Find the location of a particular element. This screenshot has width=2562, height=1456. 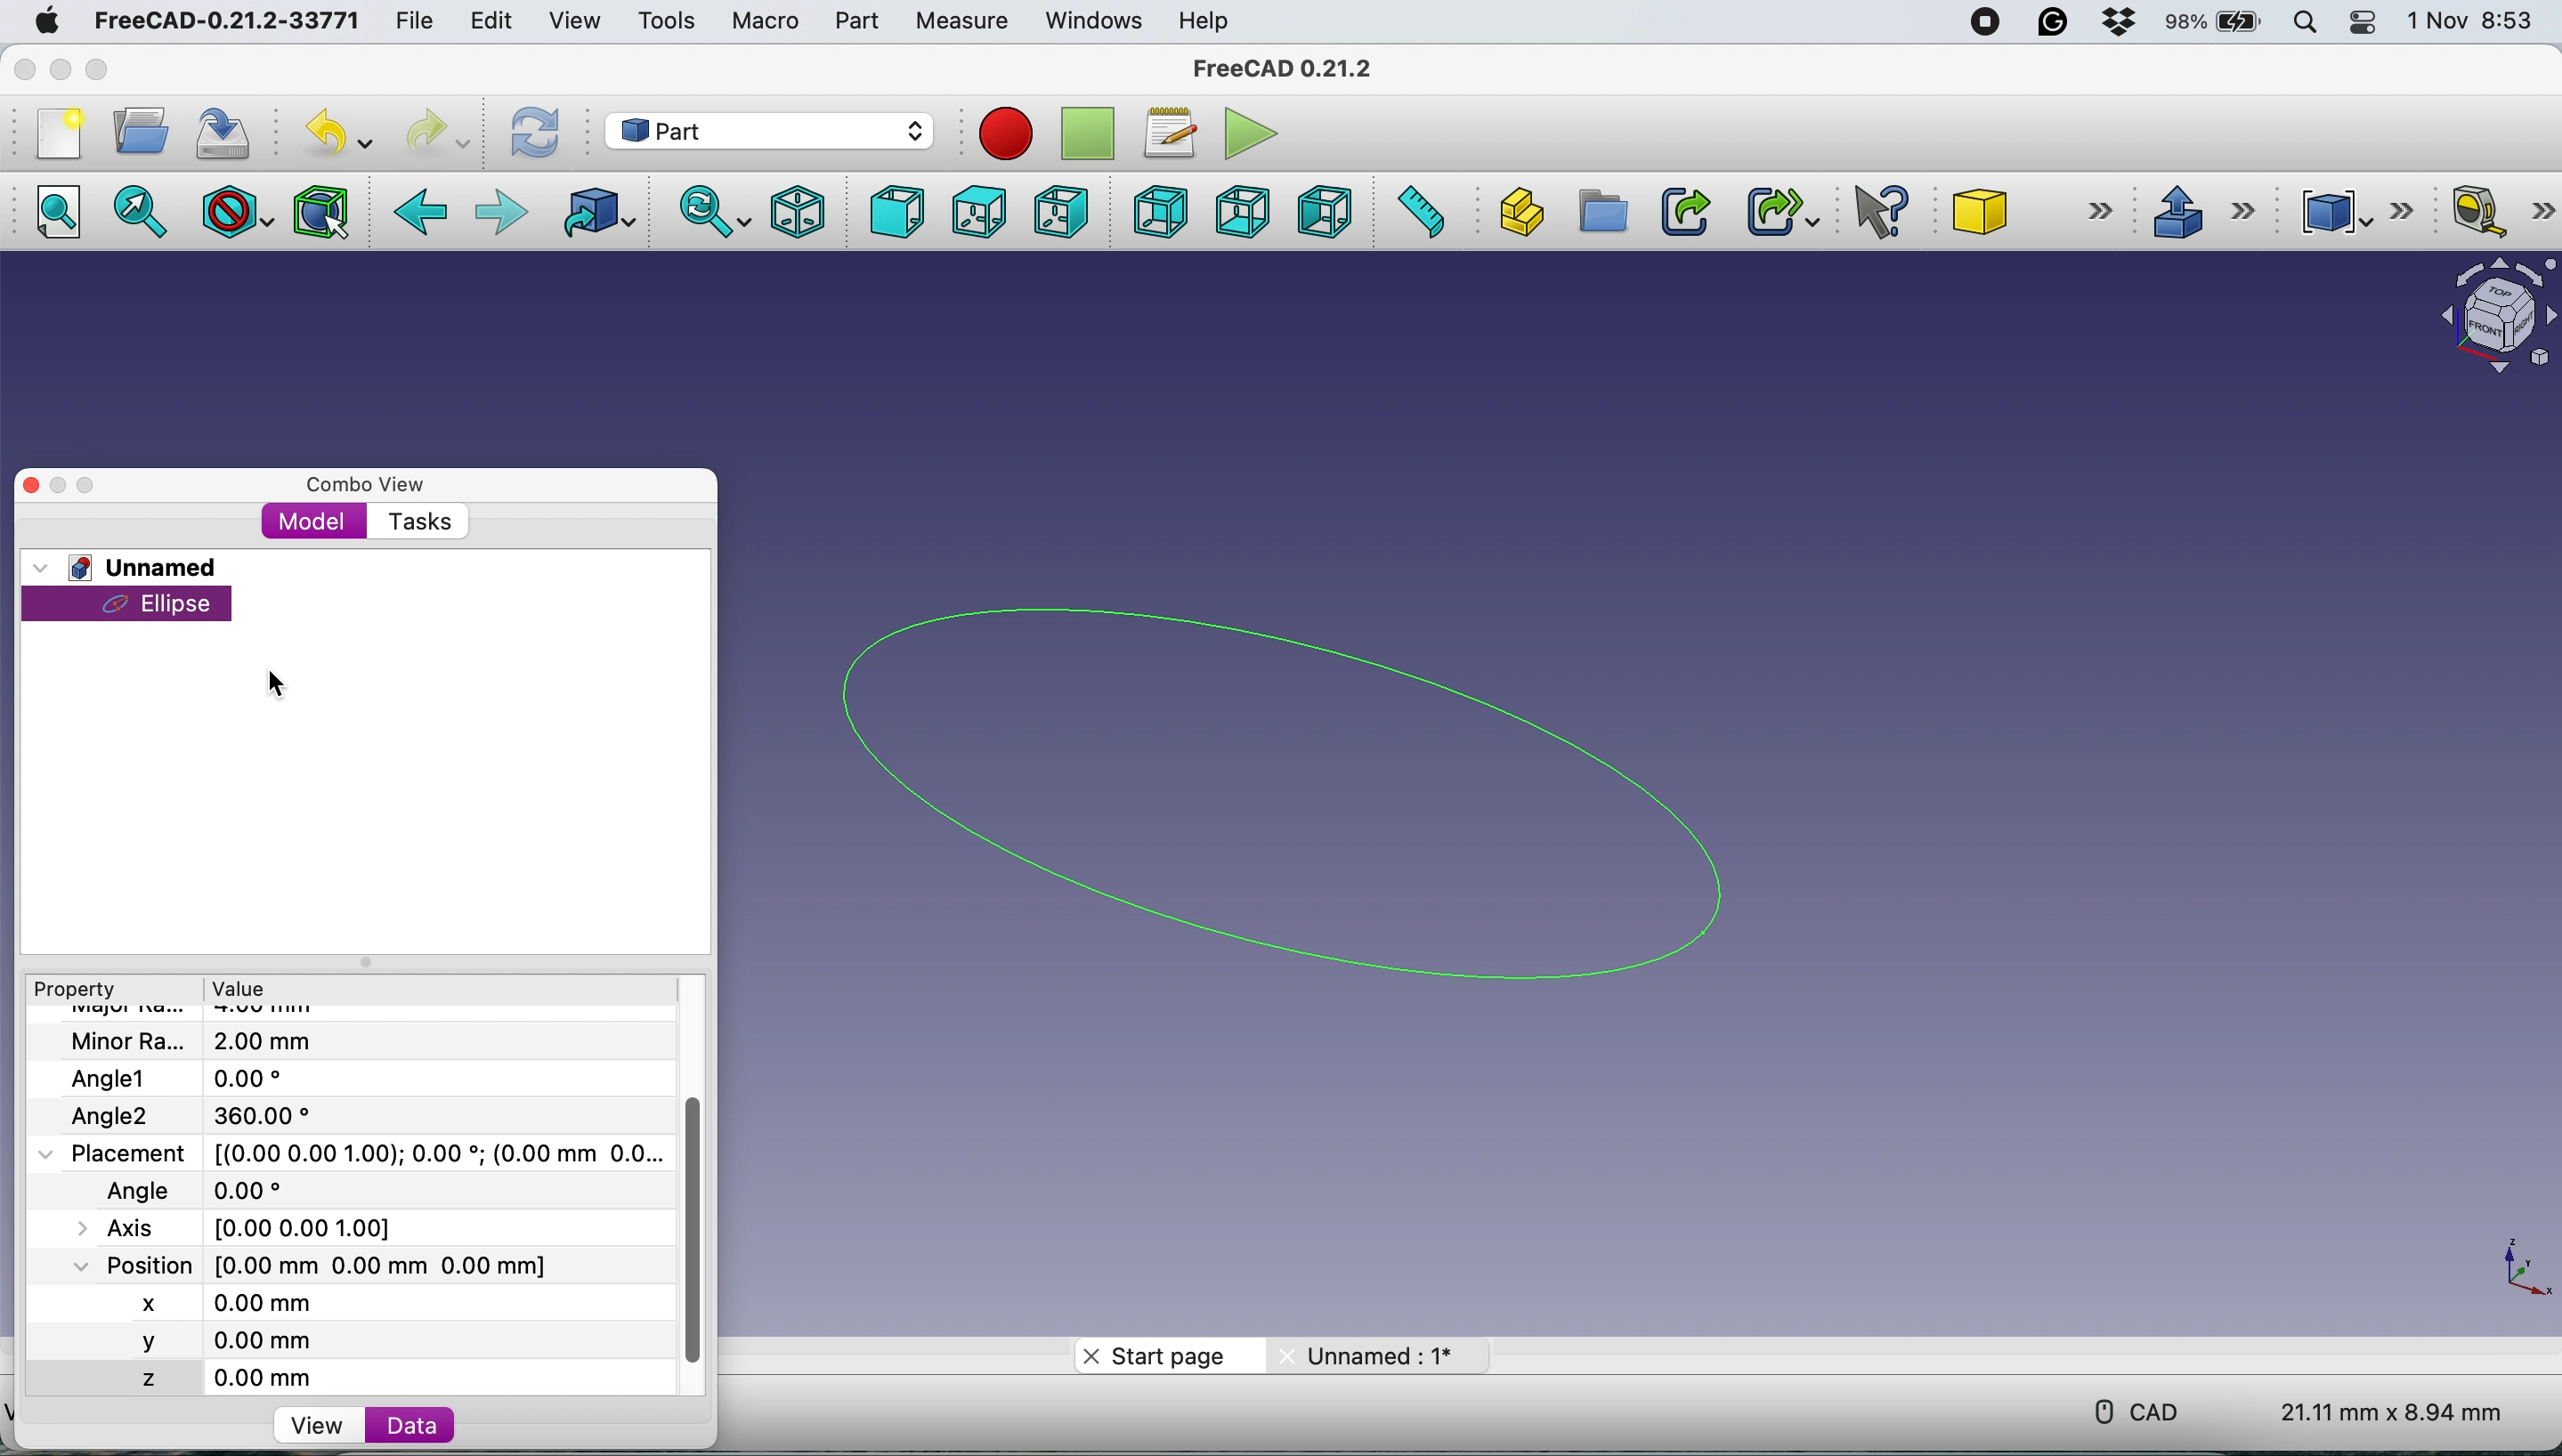

minimise is located at coordinates (57, 70).